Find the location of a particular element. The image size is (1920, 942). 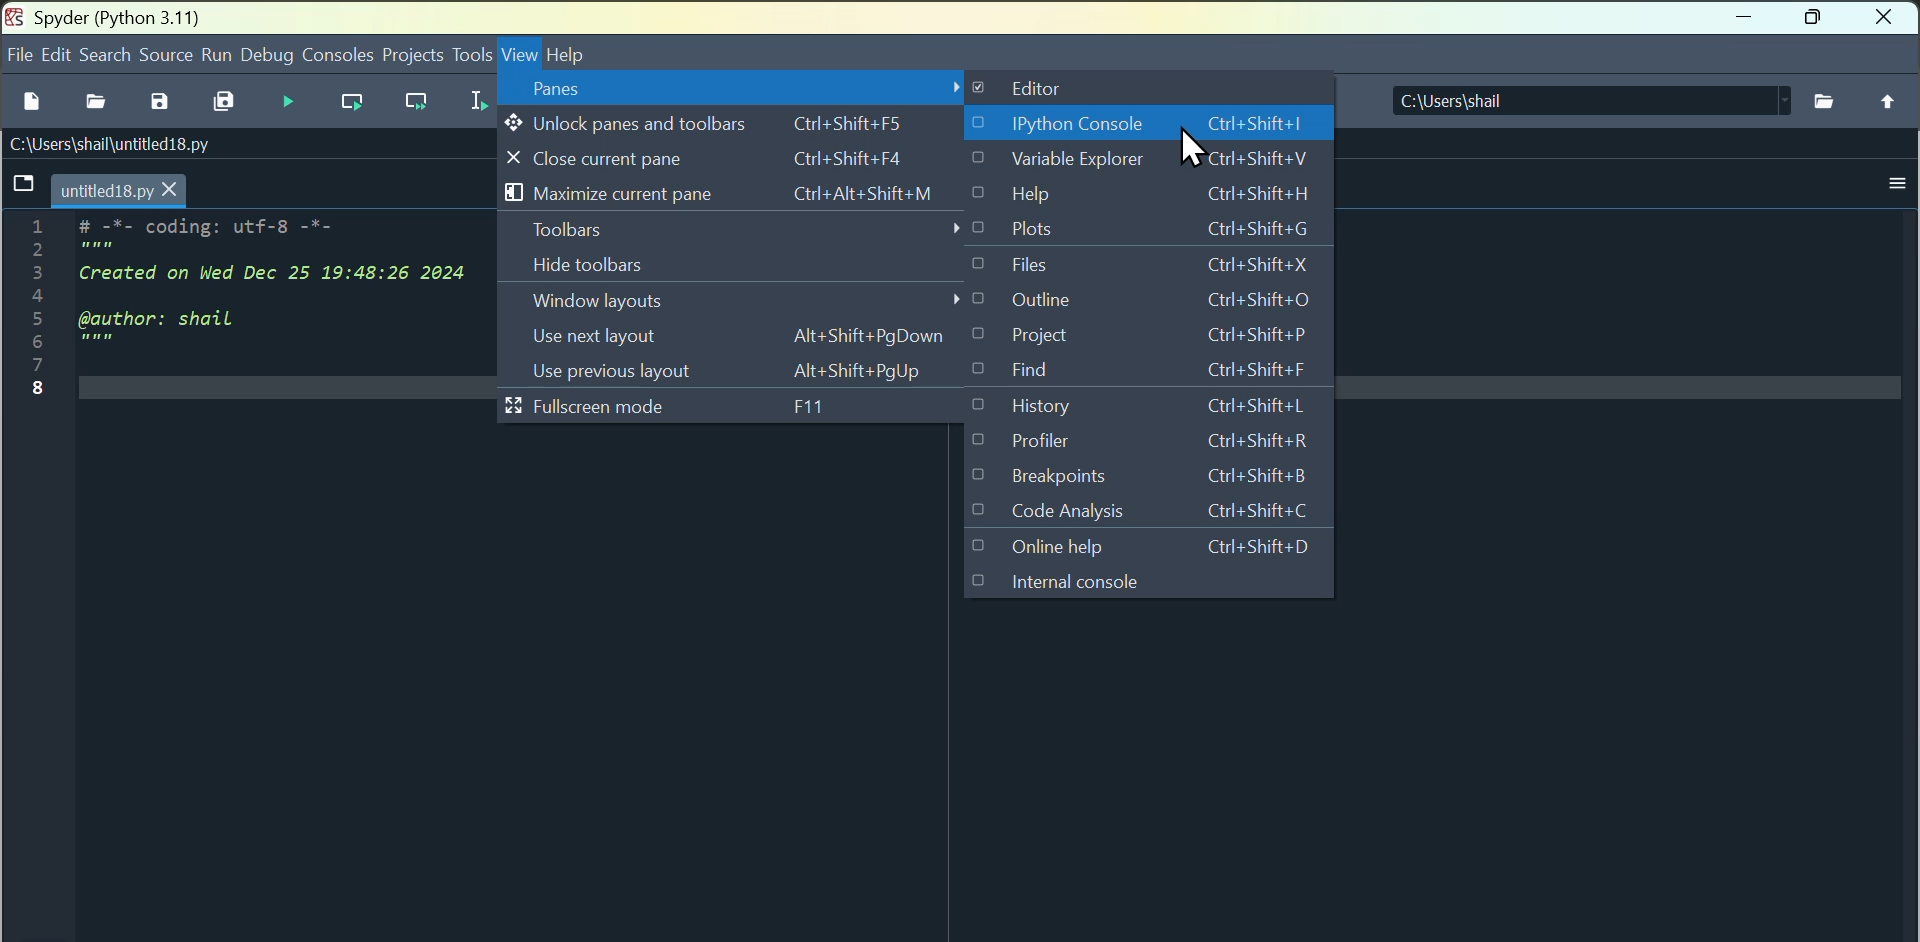

Editor is located at coordinates (1066, 89).